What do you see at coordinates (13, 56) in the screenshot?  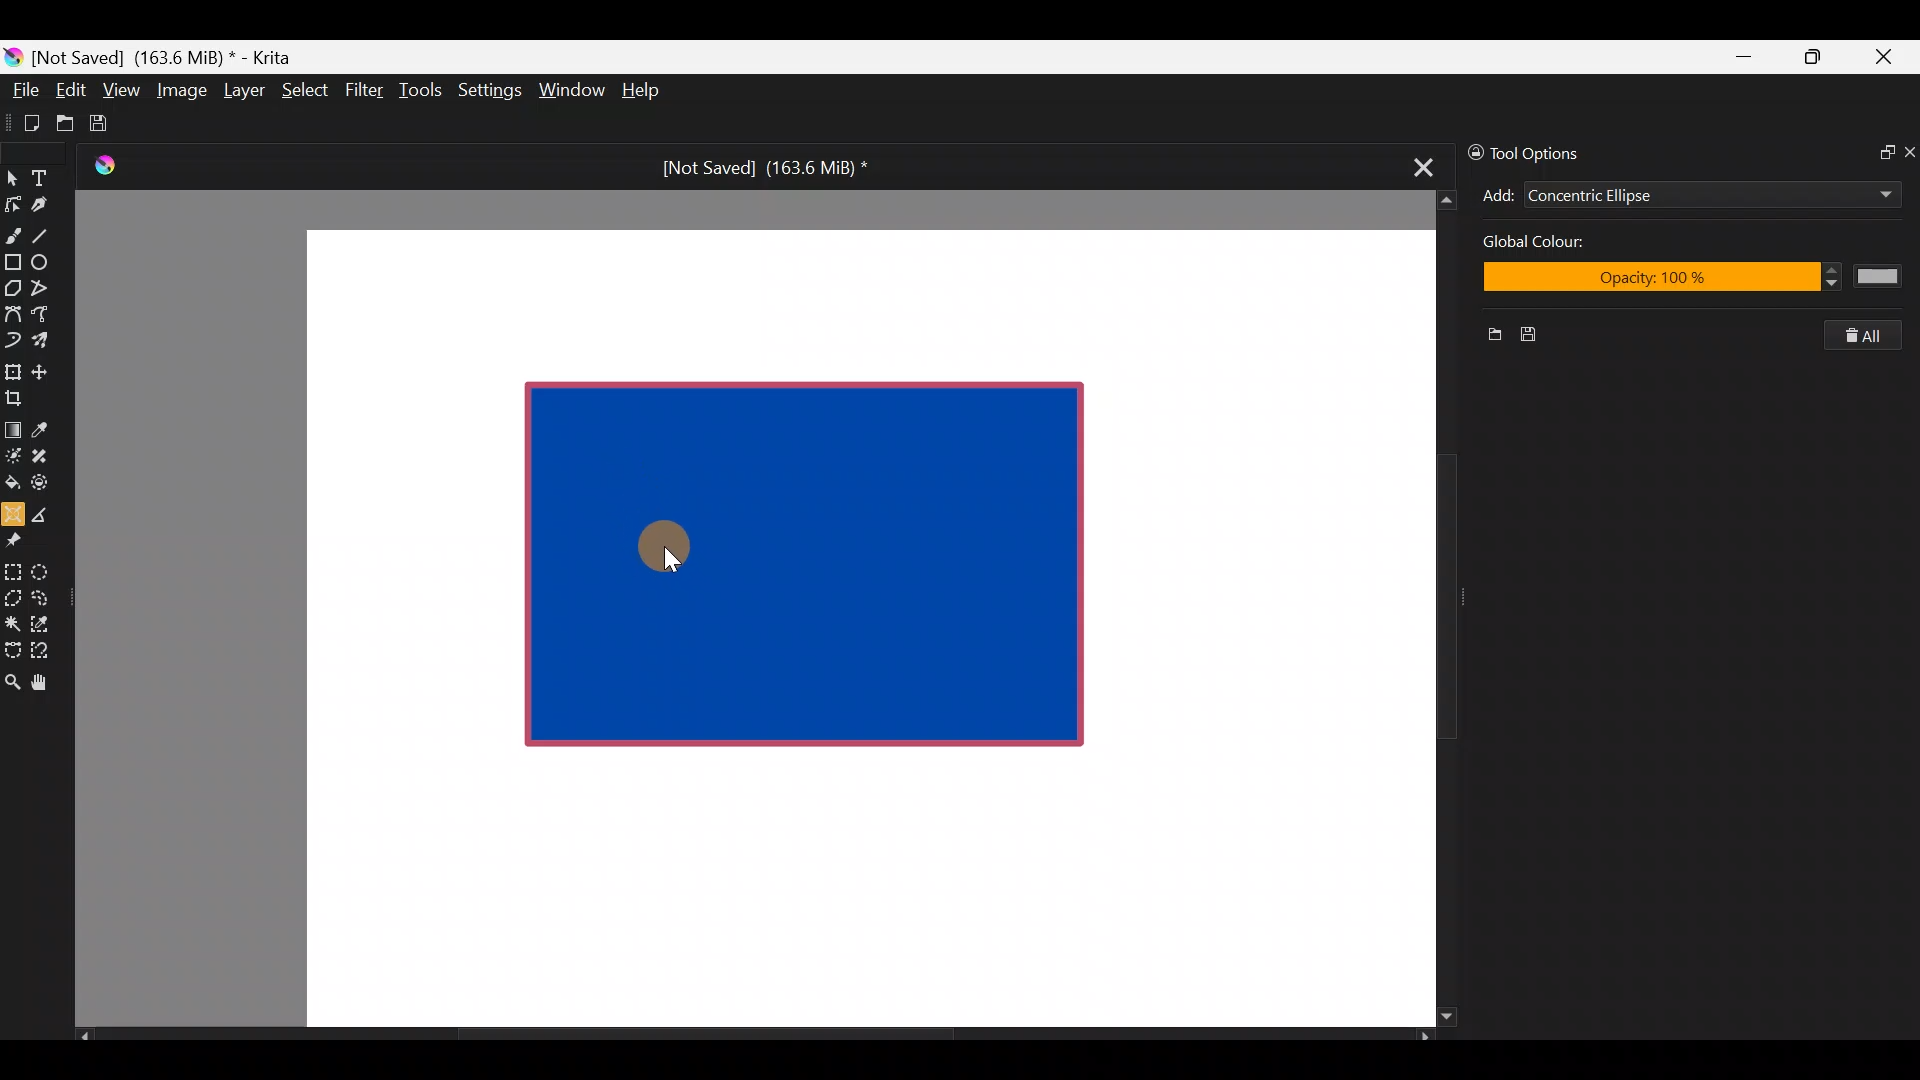 I see `Krita logo` at bounding box center [13, 56].